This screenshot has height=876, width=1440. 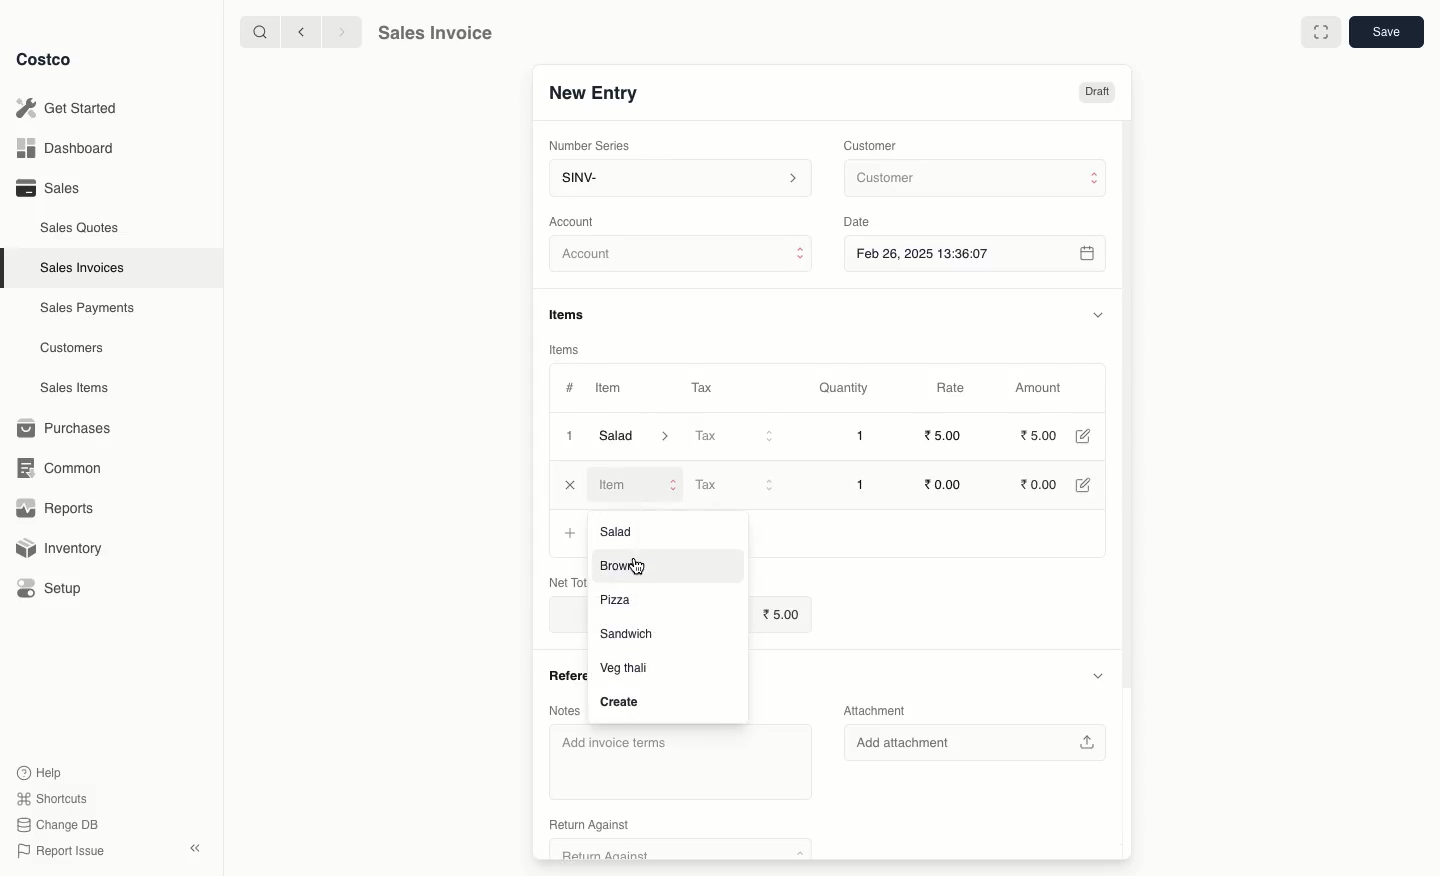 What do you see at coordinates (63, 546) in the screenshot?
I see `Inventory` at bounding box center [63, 546].